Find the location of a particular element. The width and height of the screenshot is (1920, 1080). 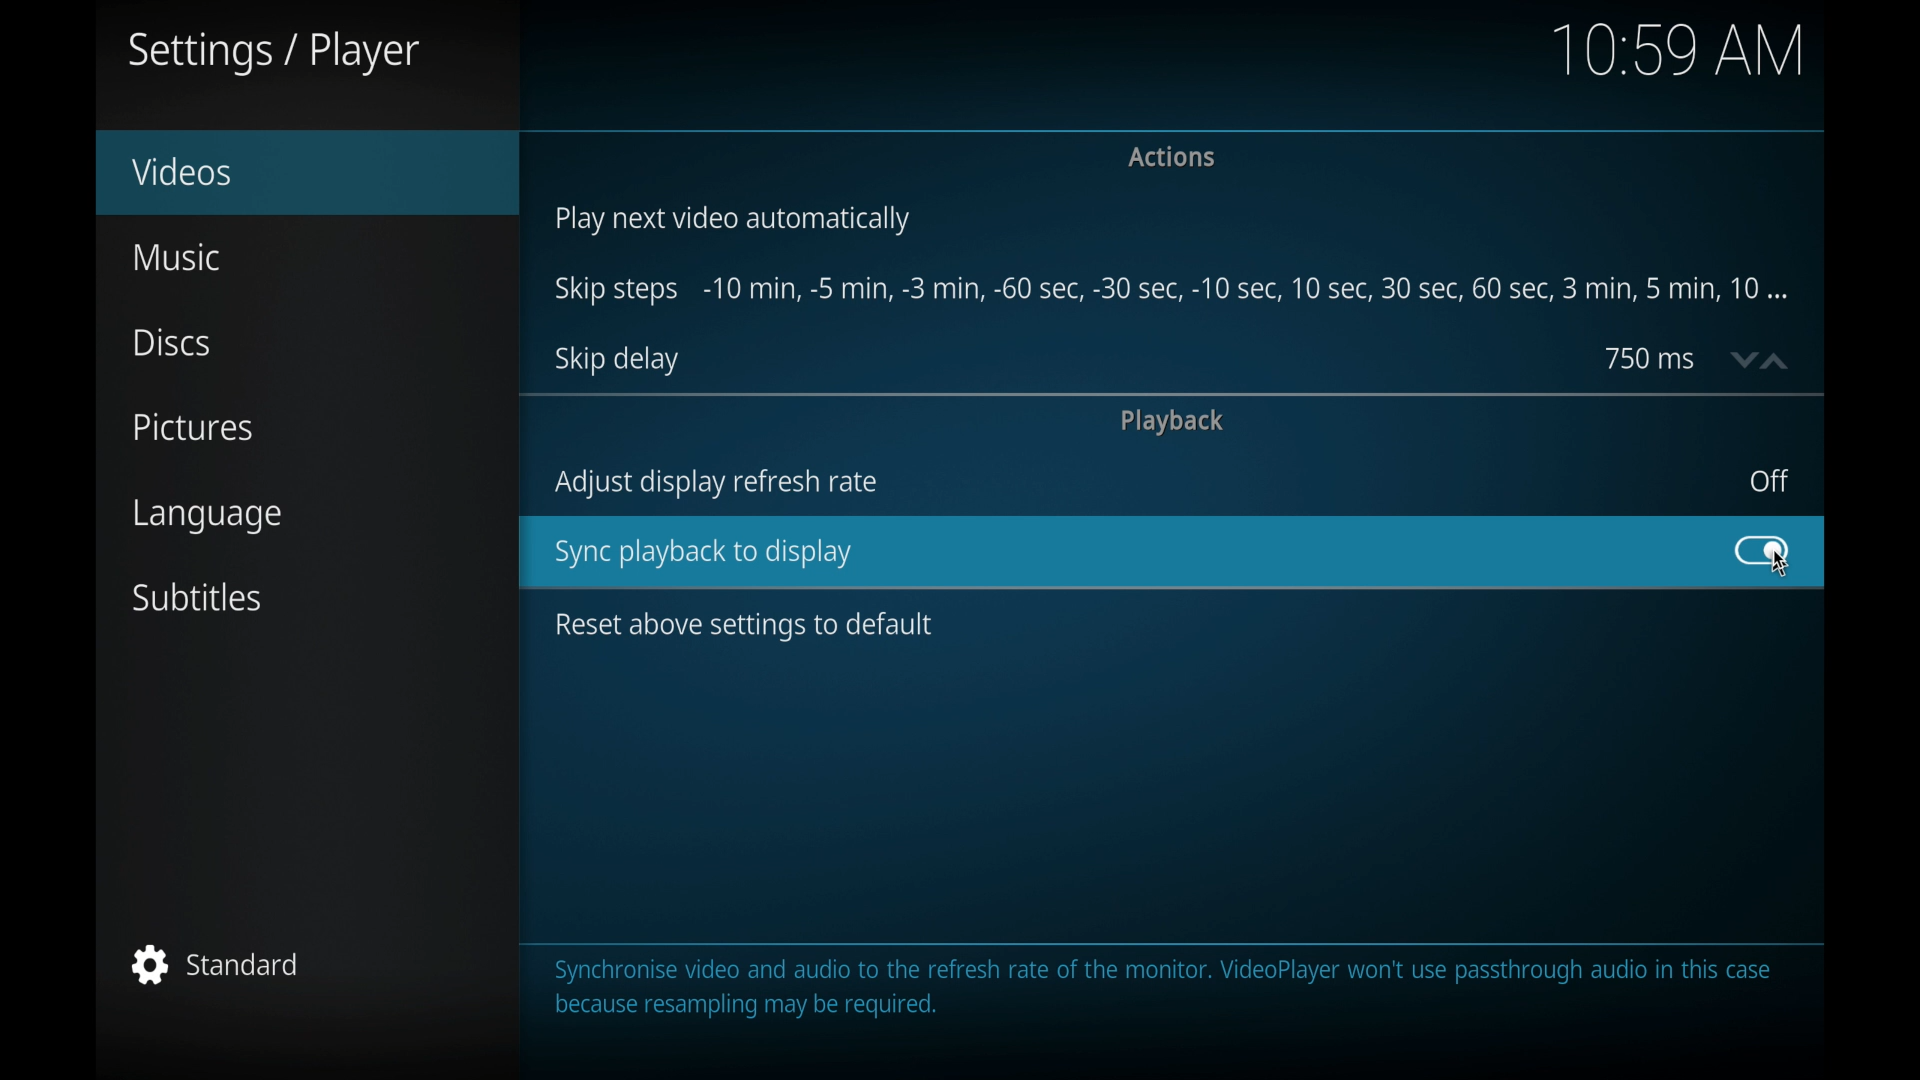

cursor is located at coordinates (1781, 566).